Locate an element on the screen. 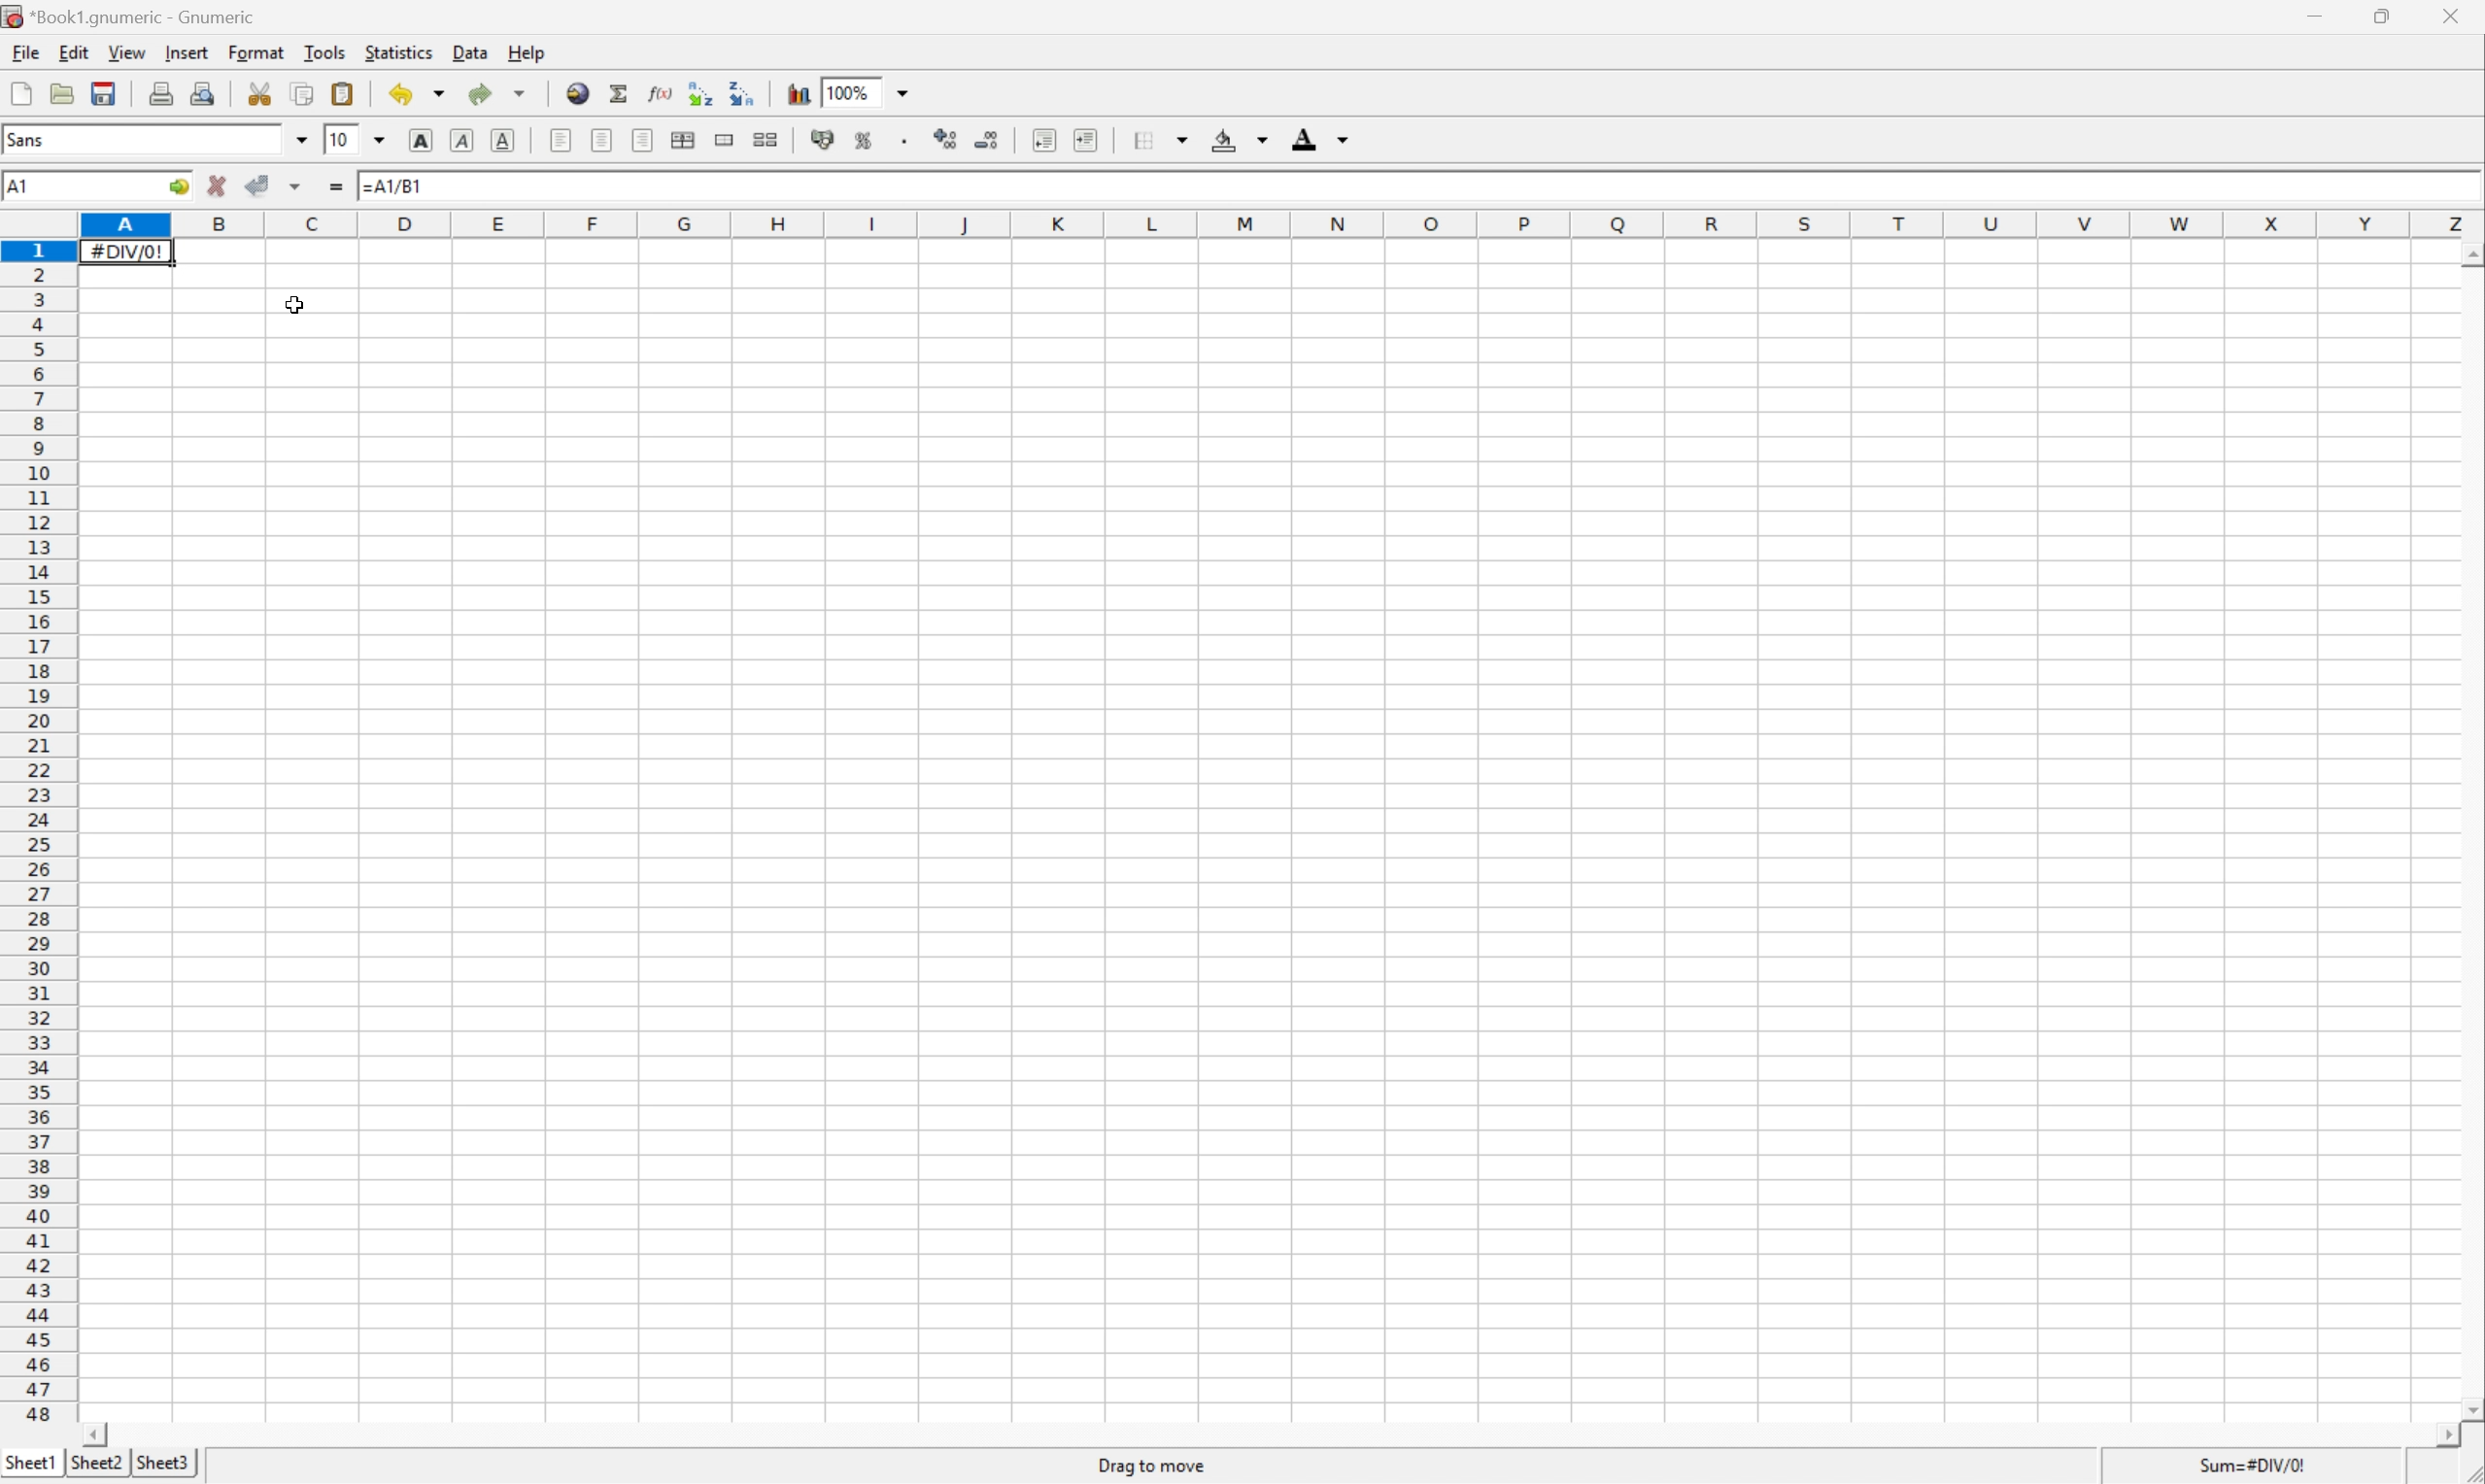 This screenshot has height=1484, width=2485. edit is located at coordinates (76, 54).